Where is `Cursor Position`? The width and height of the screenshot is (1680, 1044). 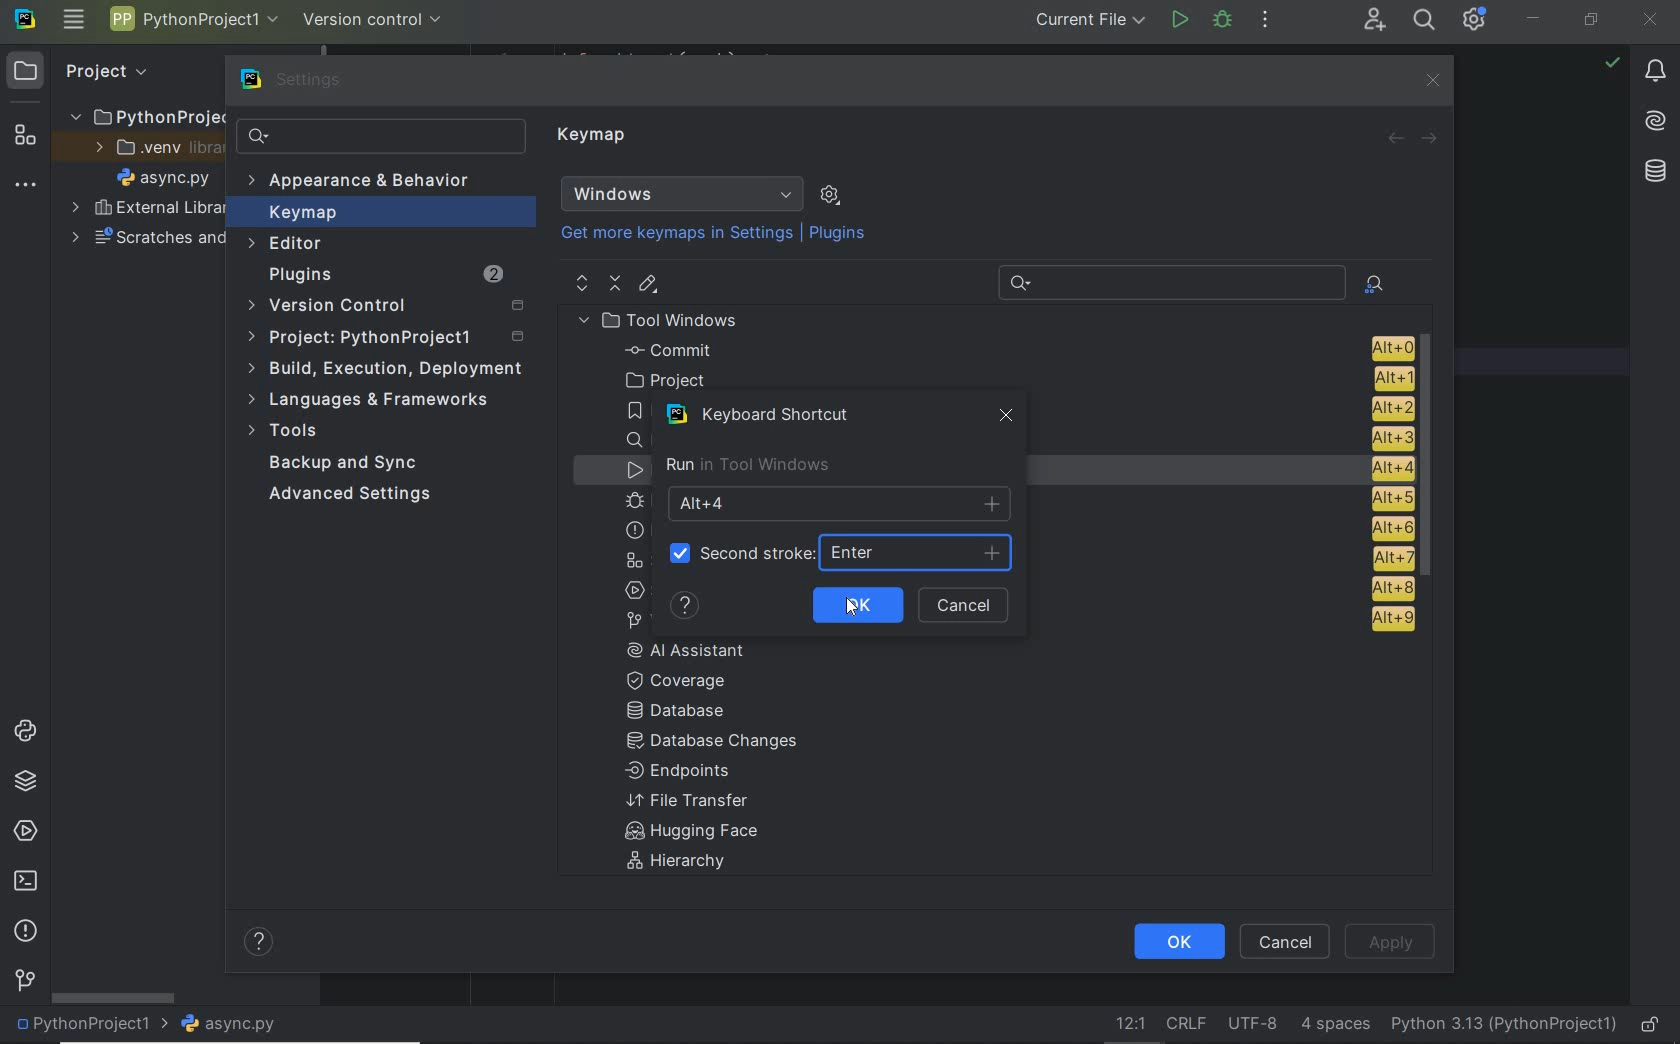
Cursor Position is located at coordinates (853, 607).